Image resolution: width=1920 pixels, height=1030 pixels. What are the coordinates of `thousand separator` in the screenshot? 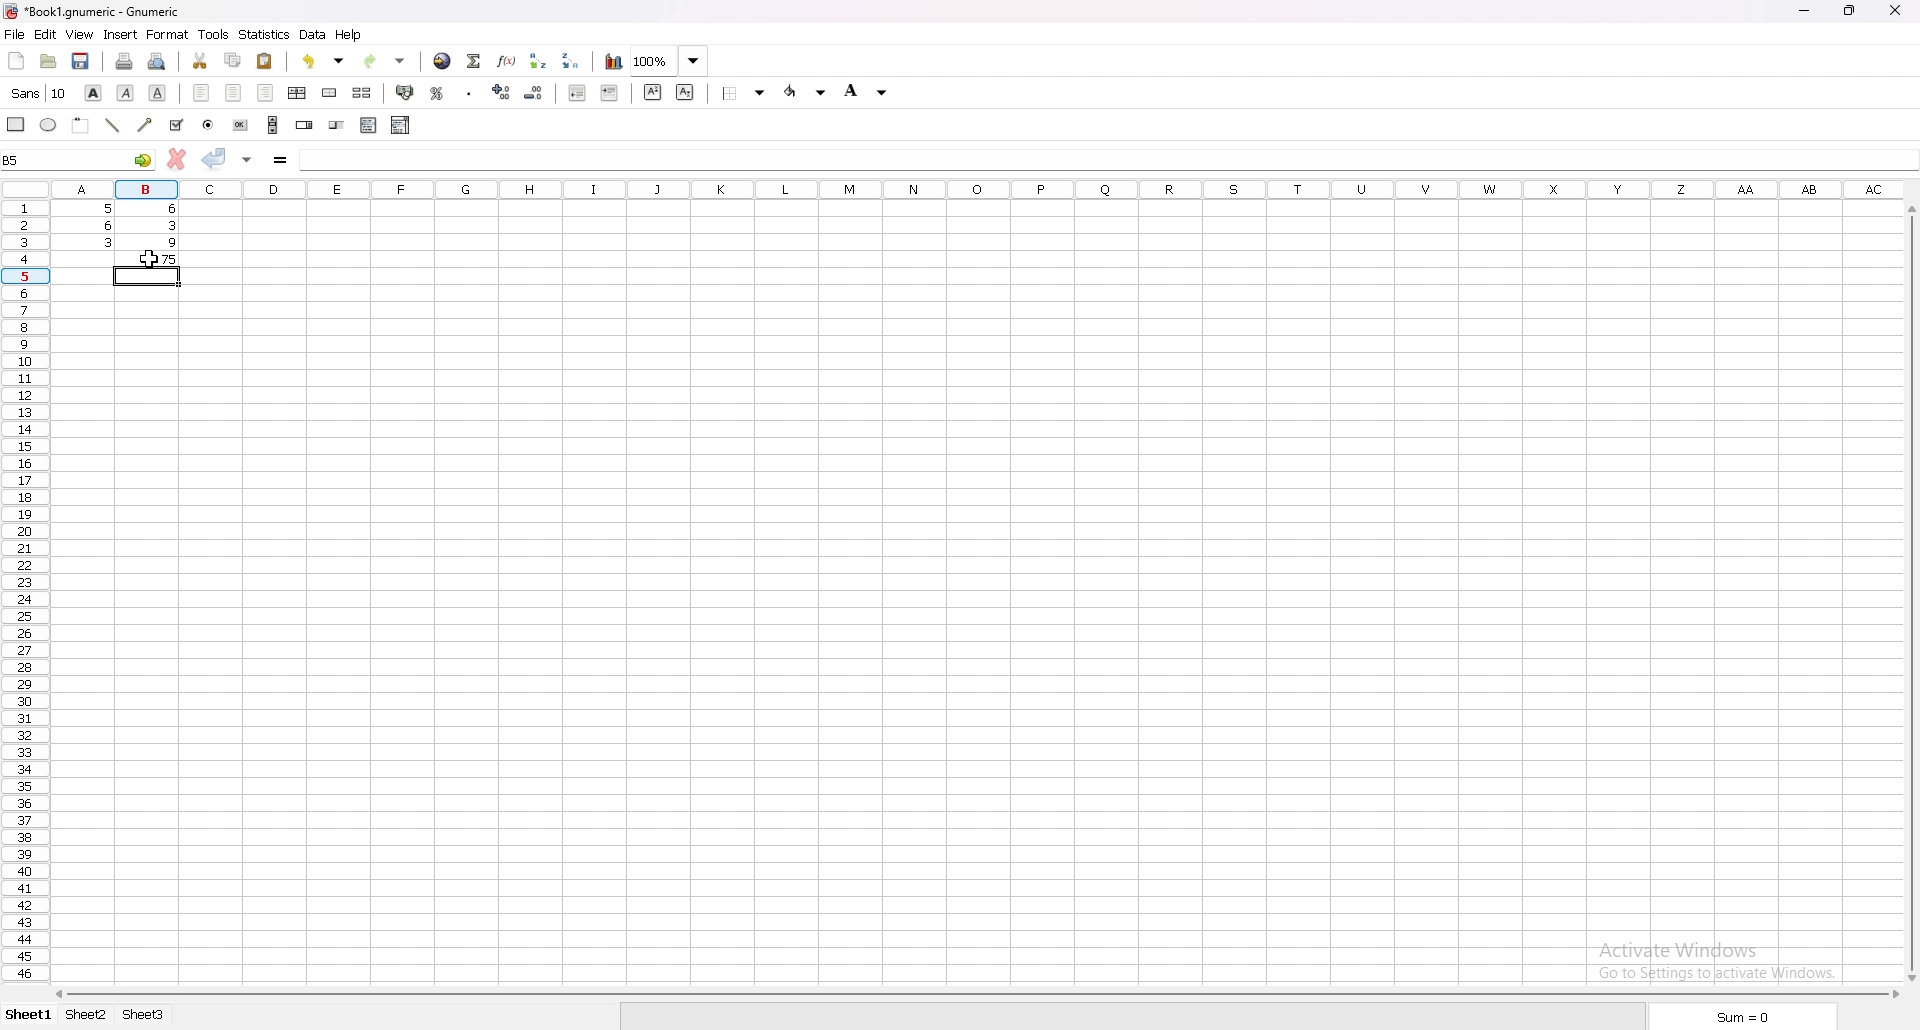 It's located at (470, 92).